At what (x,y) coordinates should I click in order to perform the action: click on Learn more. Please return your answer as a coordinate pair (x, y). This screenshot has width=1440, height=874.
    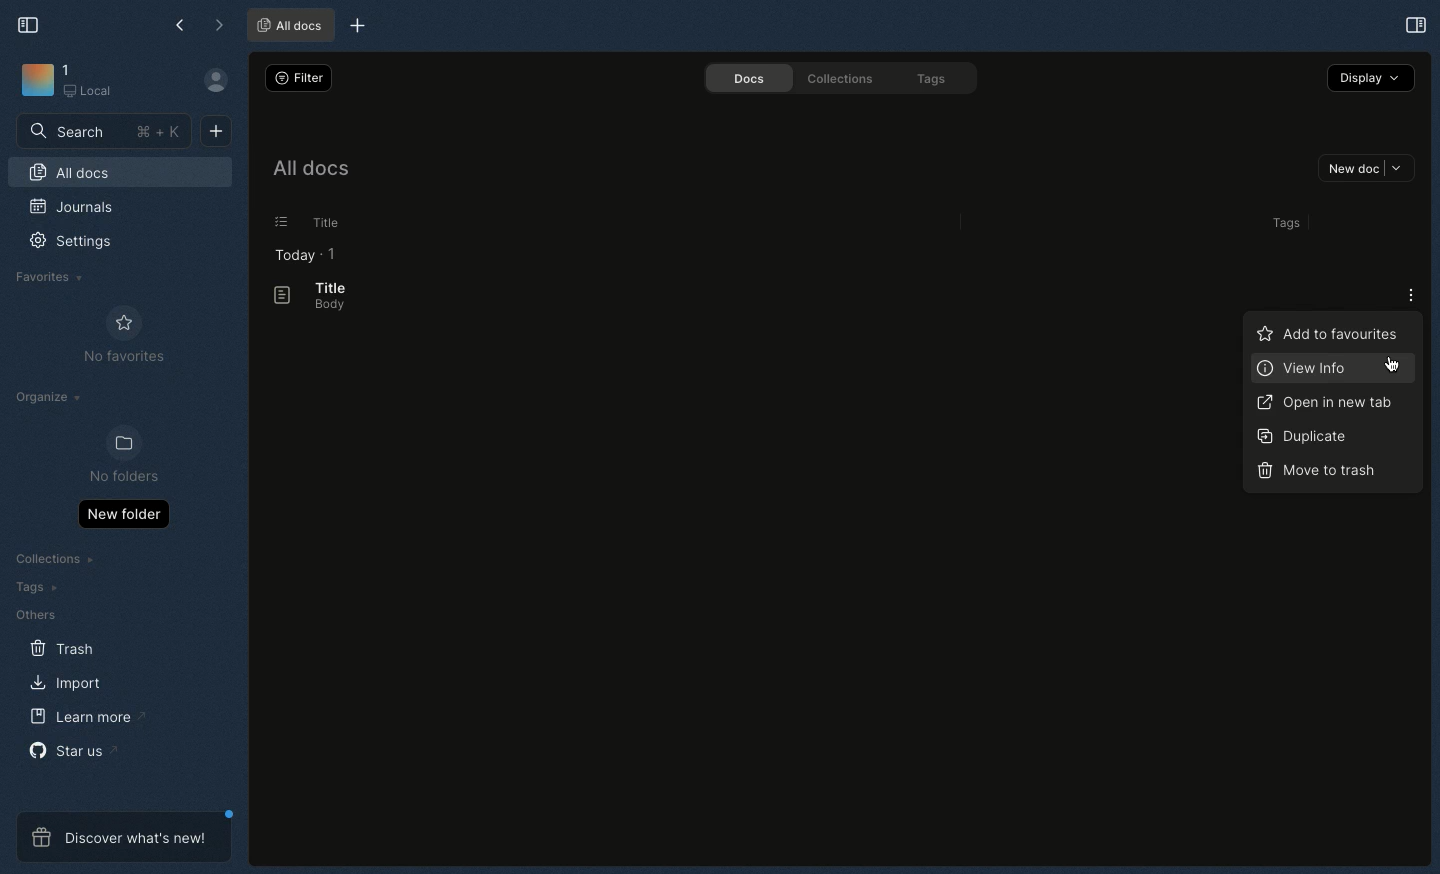
    Looking at the image, I should click on (88, 717).